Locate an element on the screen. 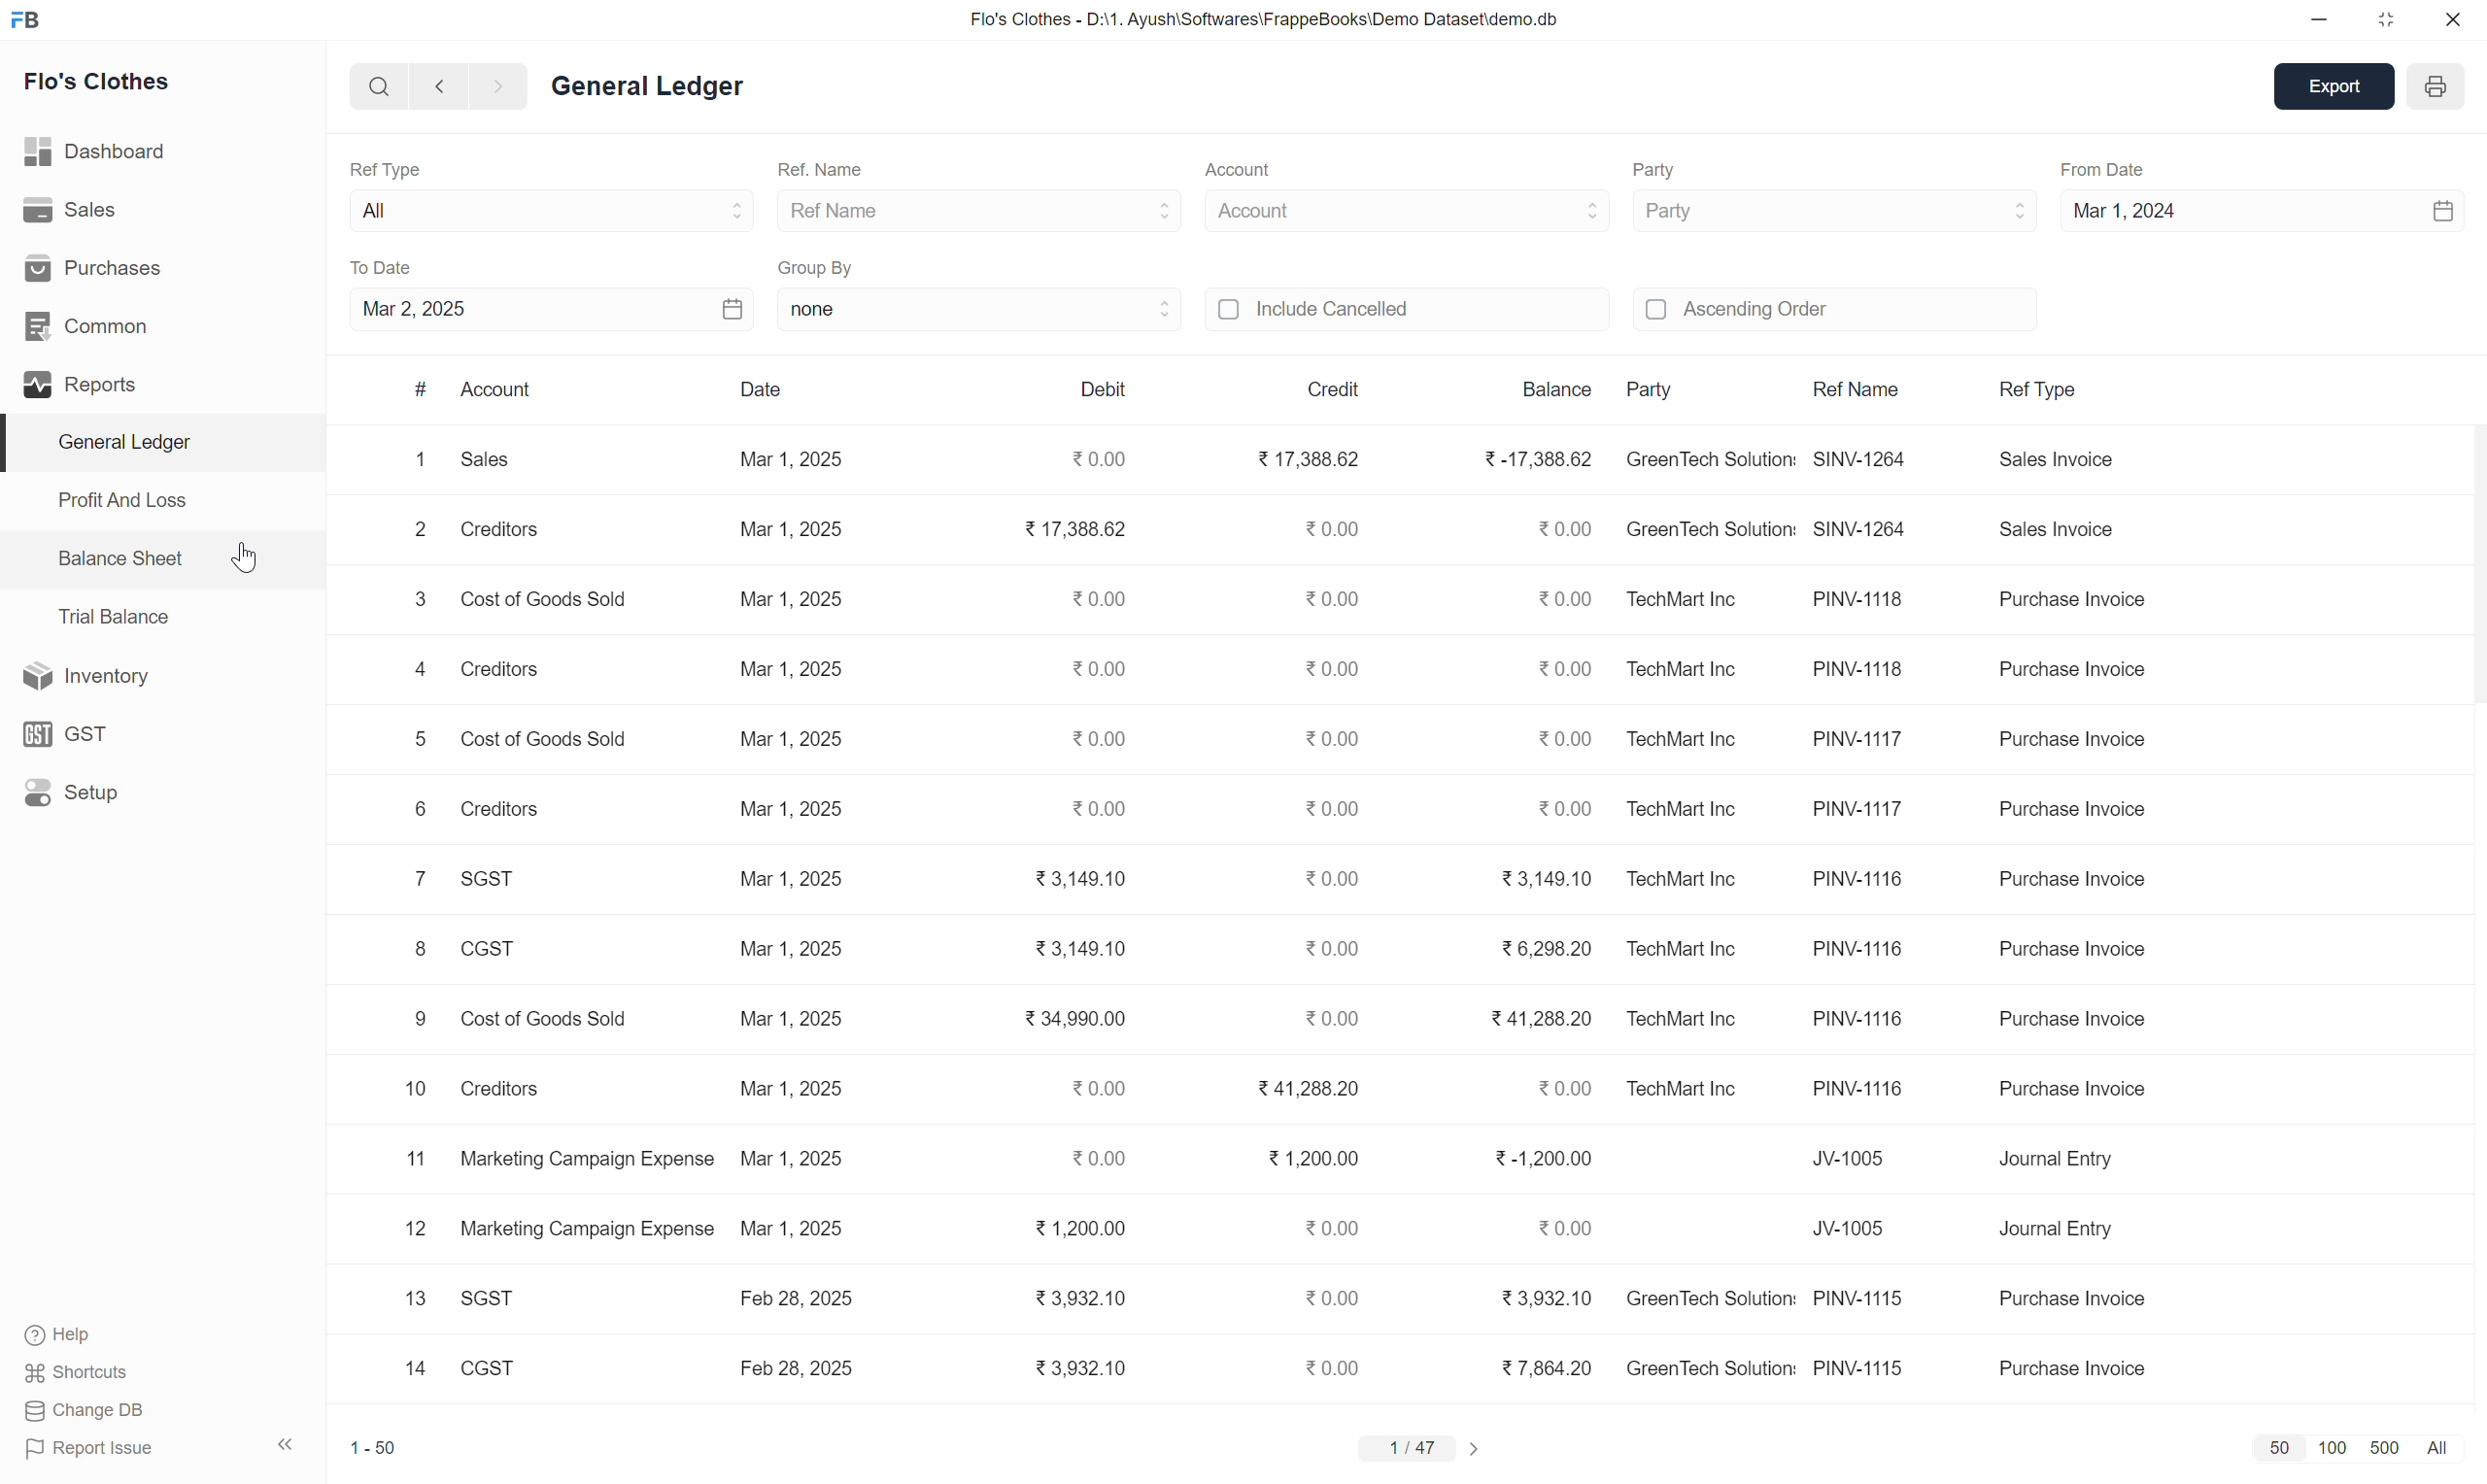 This screenshot has height=1484, width=2487. 0.00 is located at coordinates (1325, 809).